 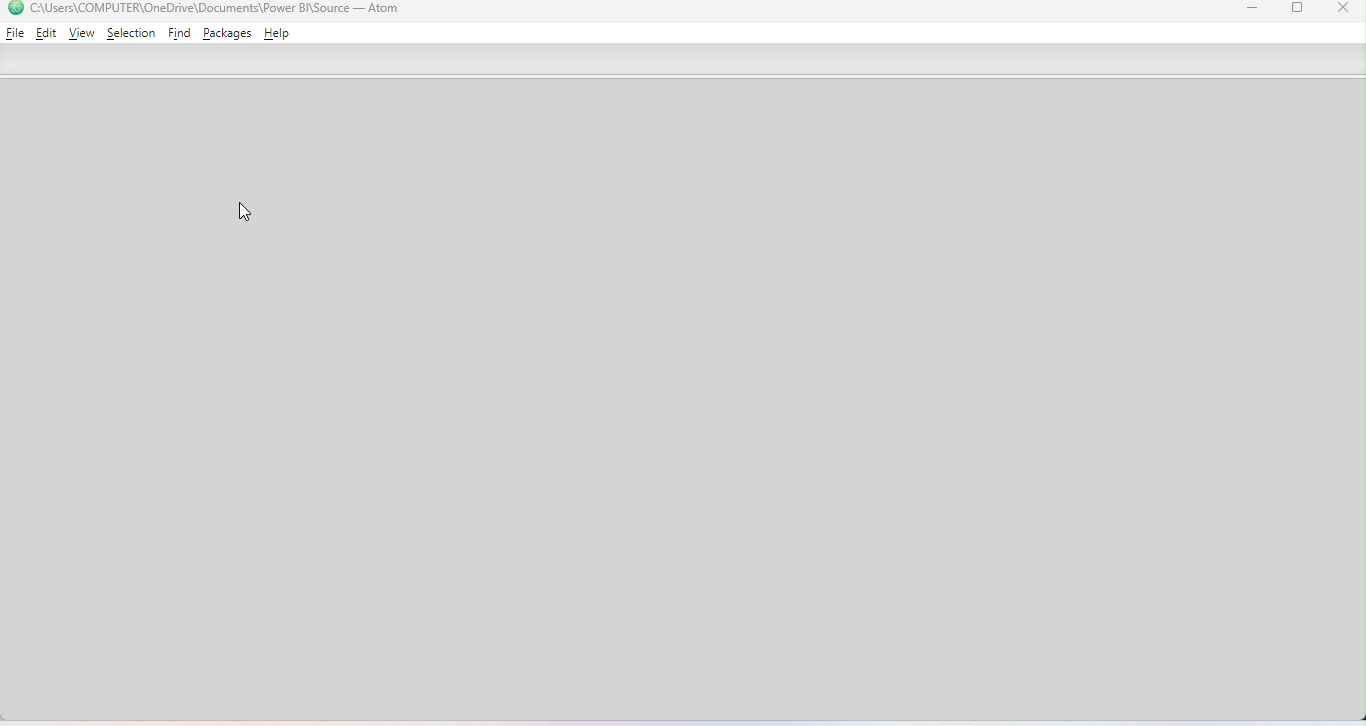 I want to click on Cursor, so click(x=246, y=212).